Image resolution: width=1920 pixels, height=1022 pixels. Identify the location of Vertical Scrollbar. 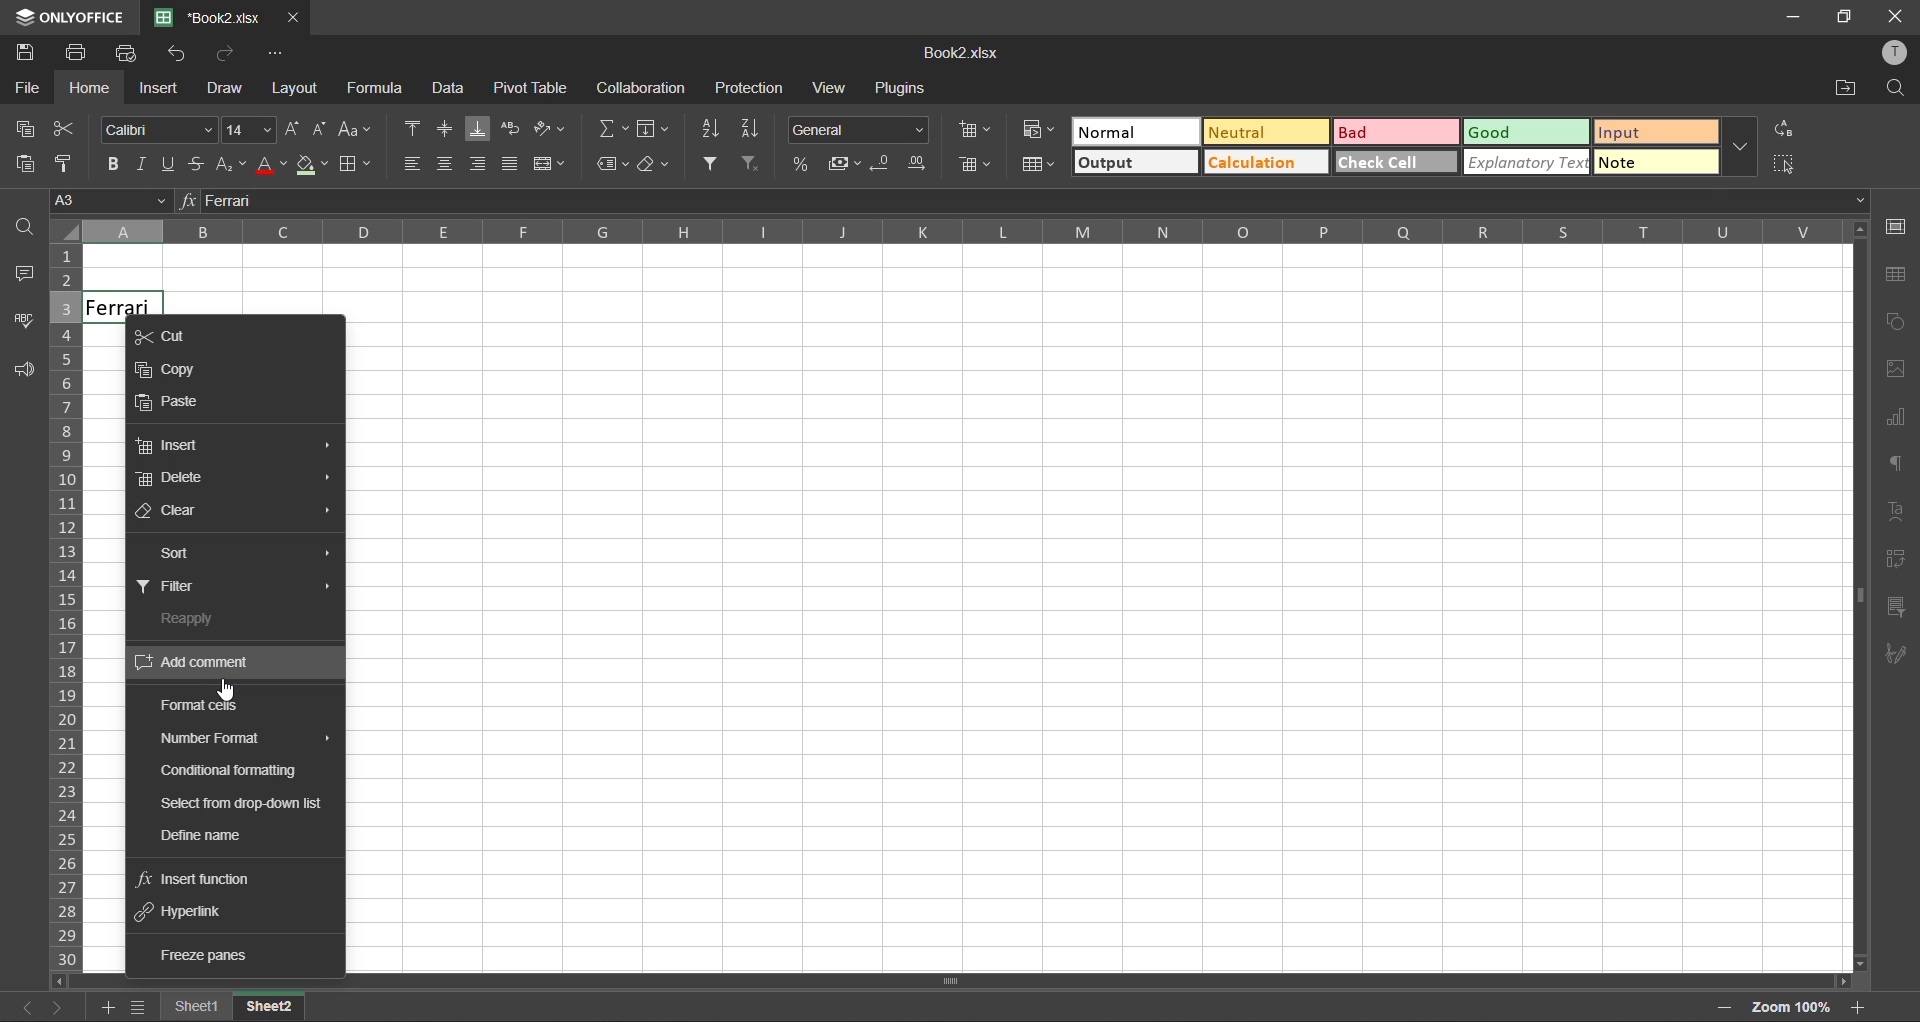
(902, 978).